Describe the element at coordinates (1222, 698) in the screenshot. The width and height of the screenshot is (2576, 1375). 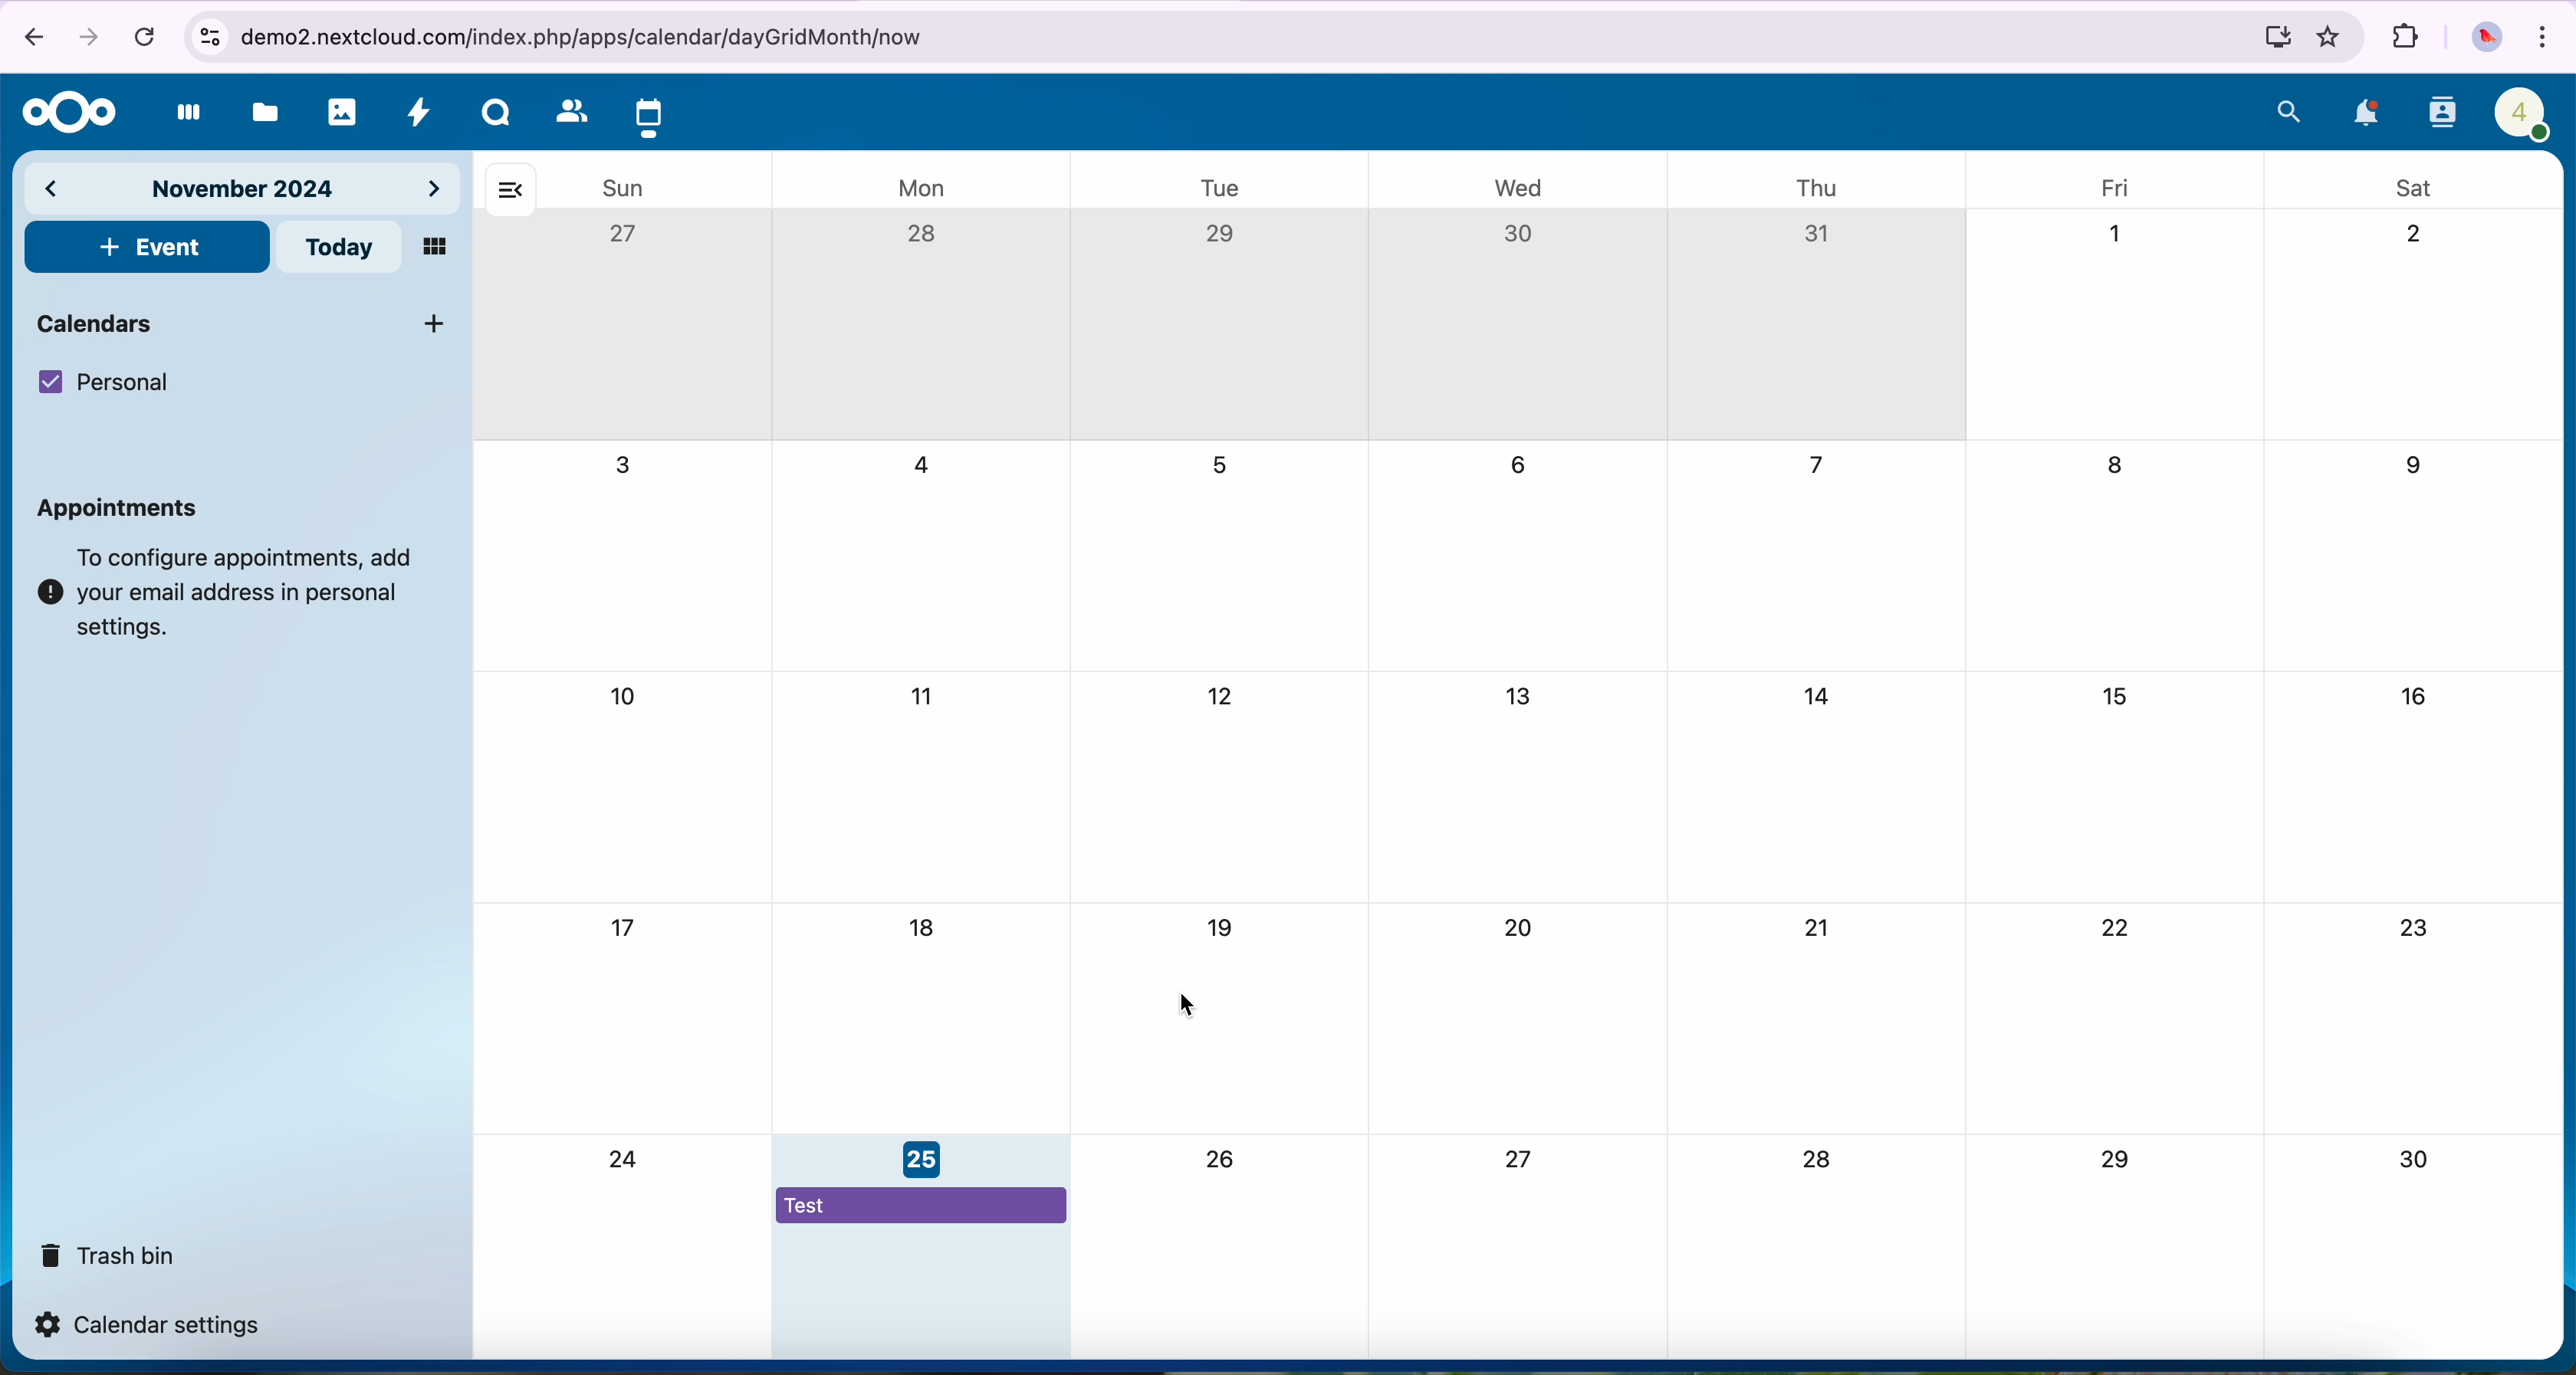
I see `12` at that location.